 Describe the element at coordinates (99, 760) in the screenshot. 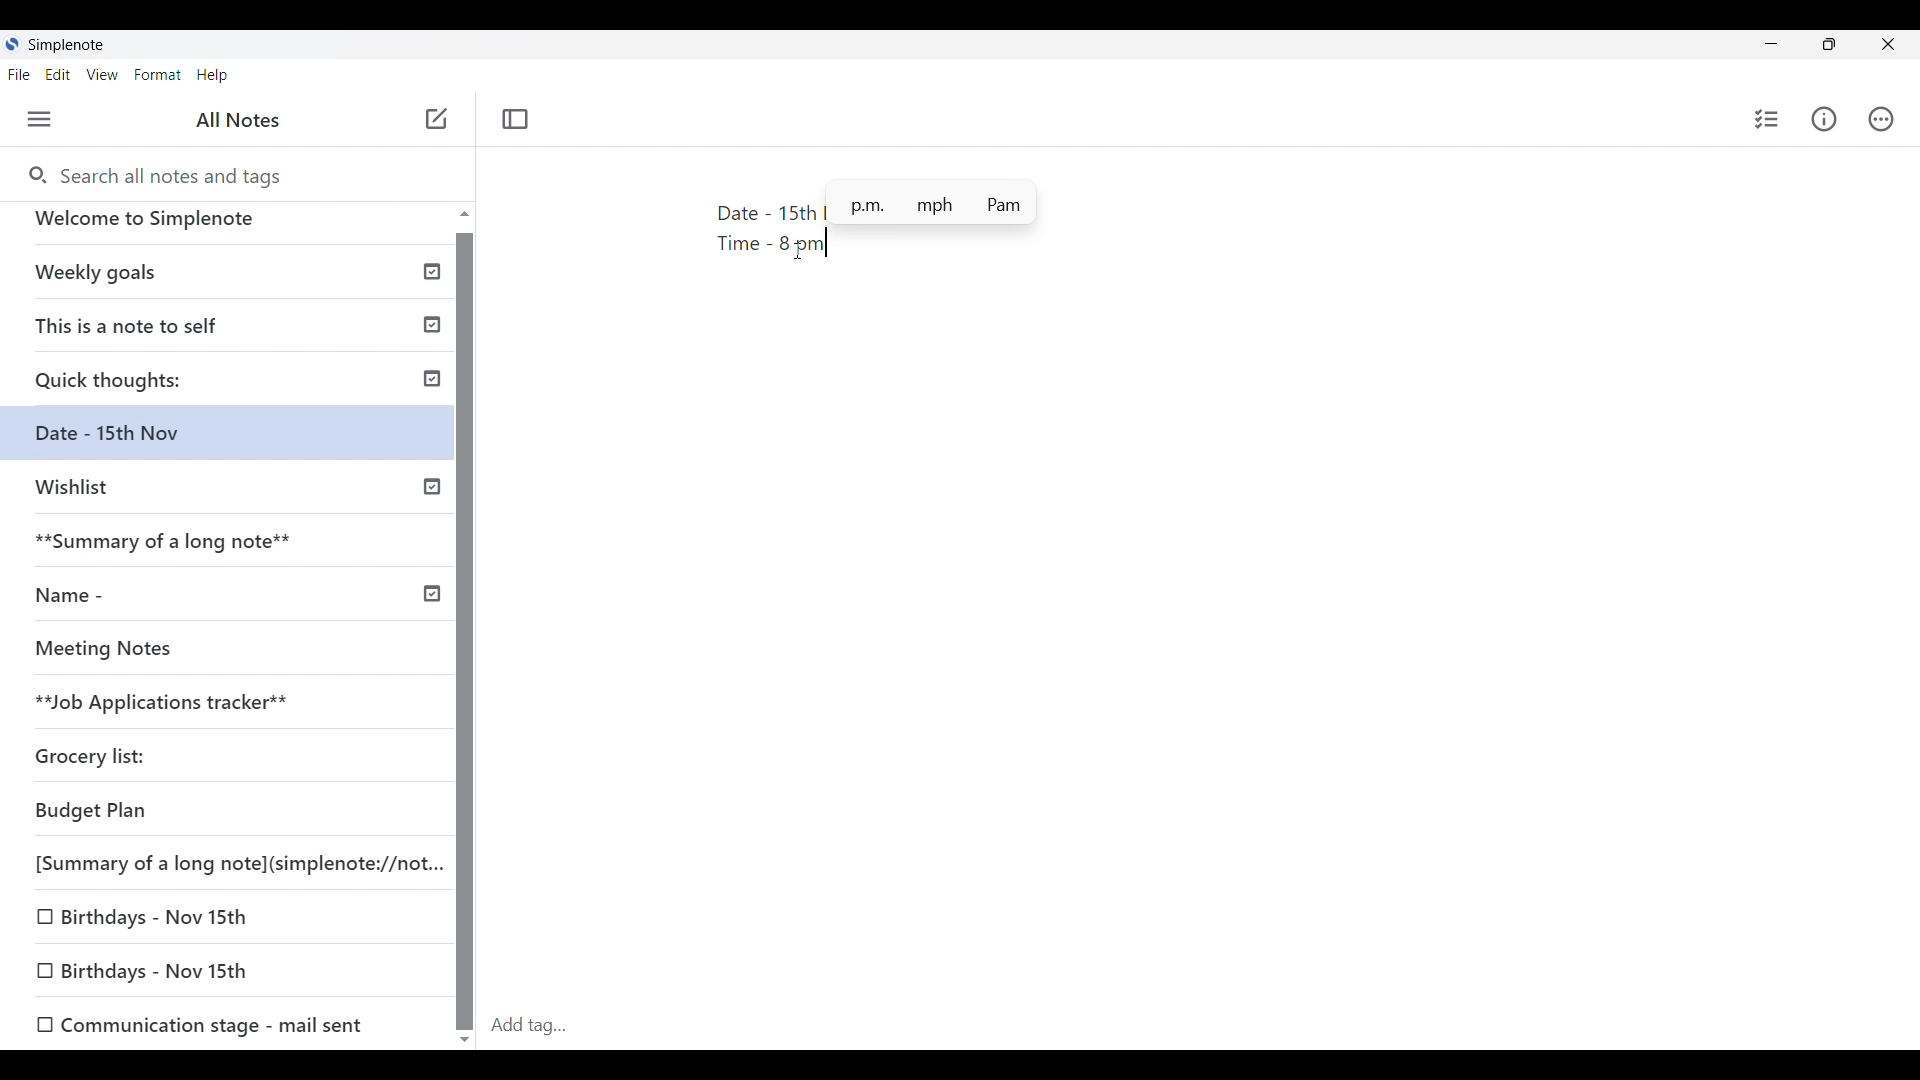

I see `Unpublished note` at that location.